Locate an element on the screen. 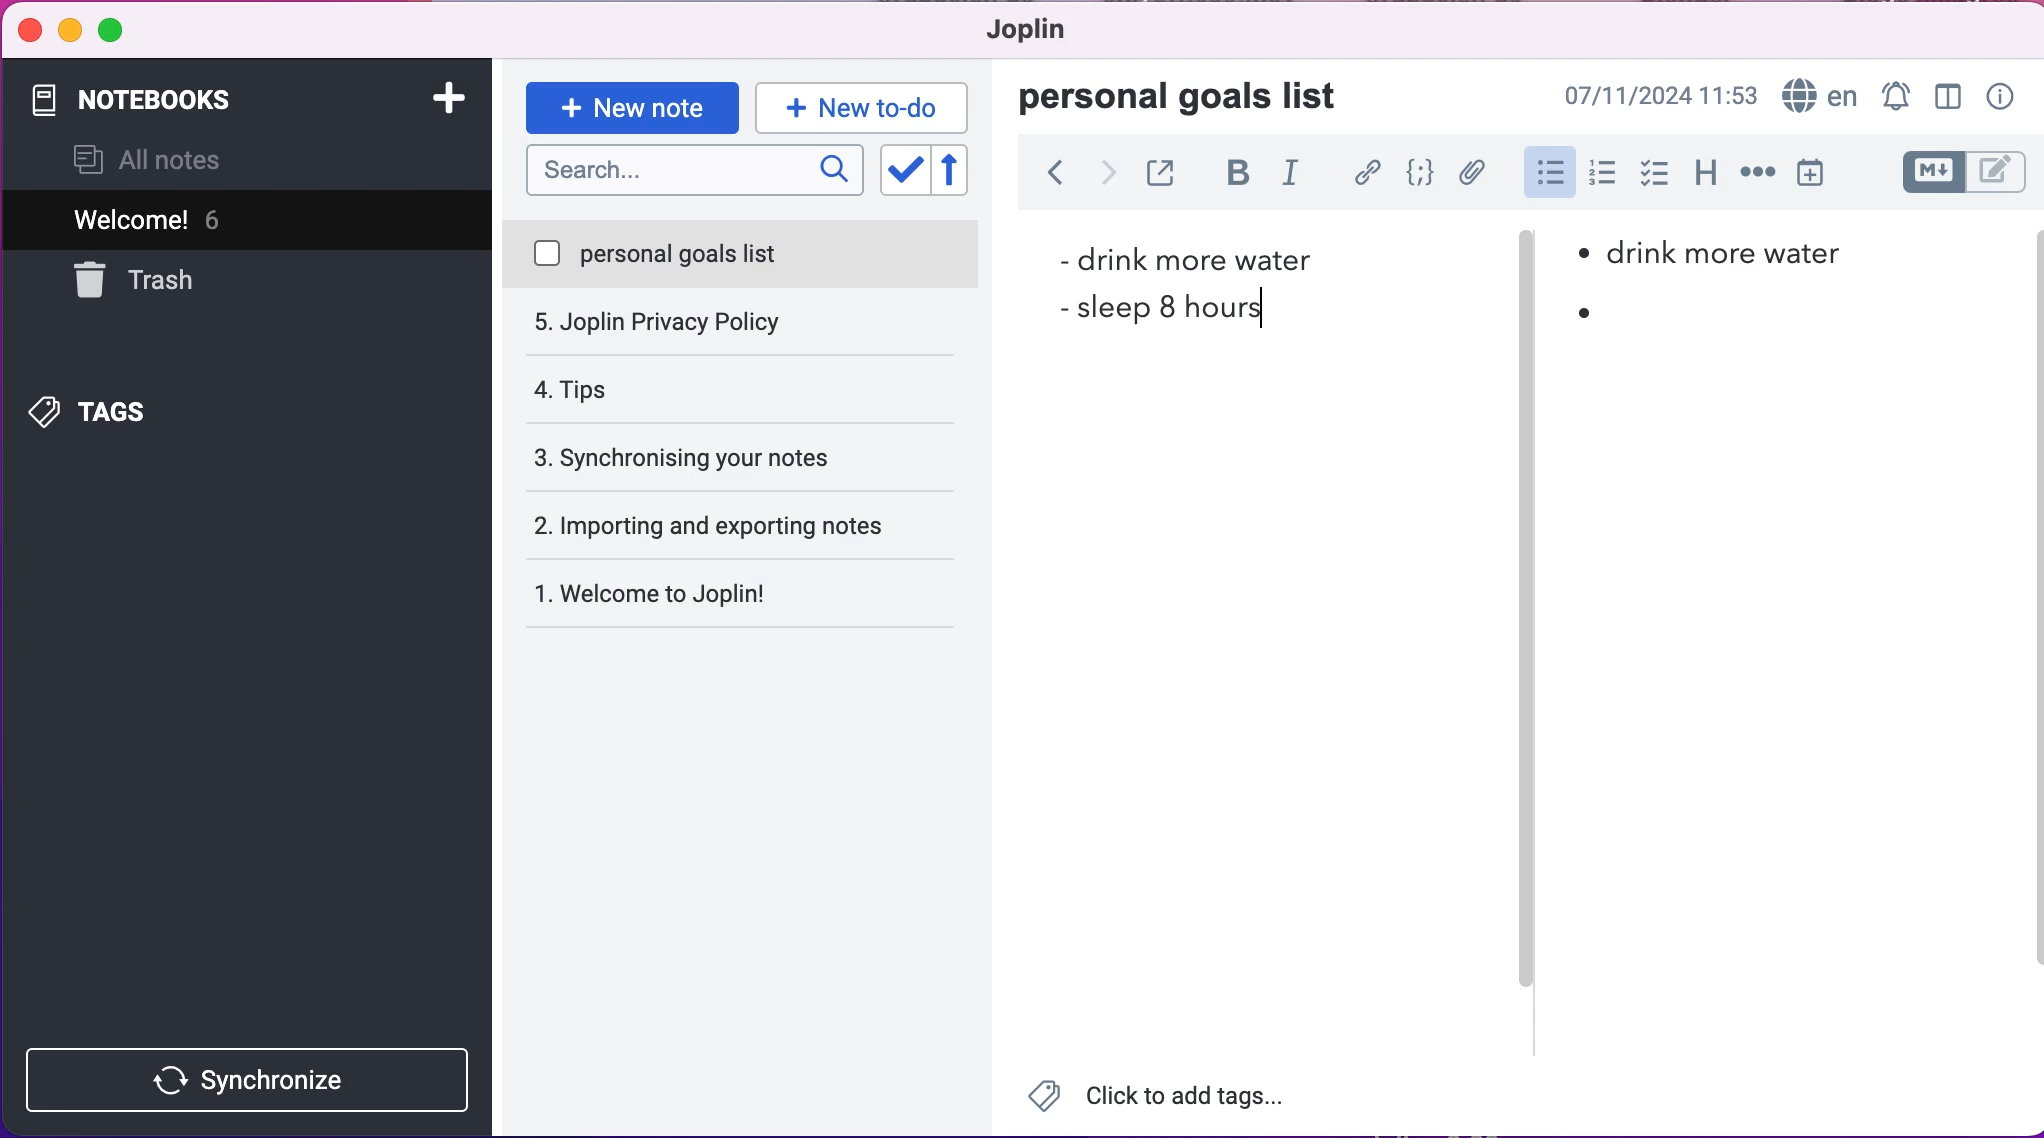 This screenshot has width=2044, height=1138. Drink more water is located at coordinates (1726, 250).